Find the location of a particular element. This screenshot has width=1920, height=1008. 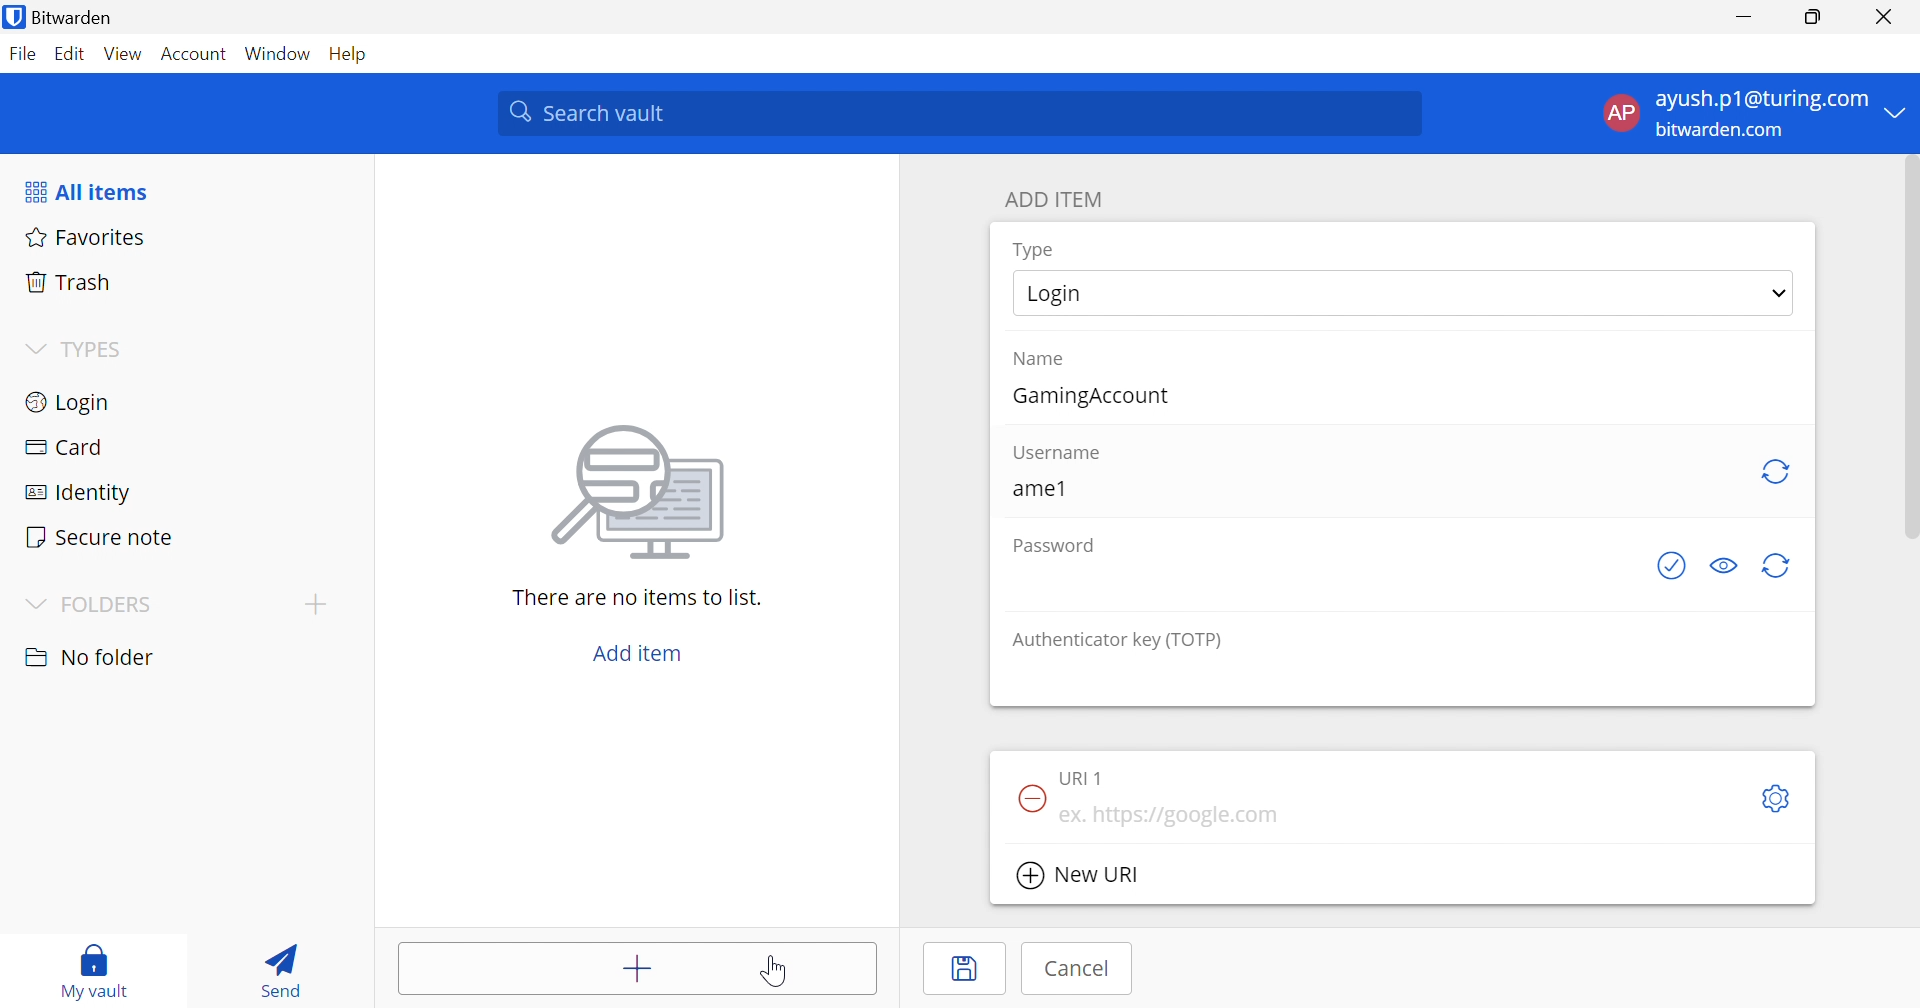

Search vault is located at coordinates (961, 113).